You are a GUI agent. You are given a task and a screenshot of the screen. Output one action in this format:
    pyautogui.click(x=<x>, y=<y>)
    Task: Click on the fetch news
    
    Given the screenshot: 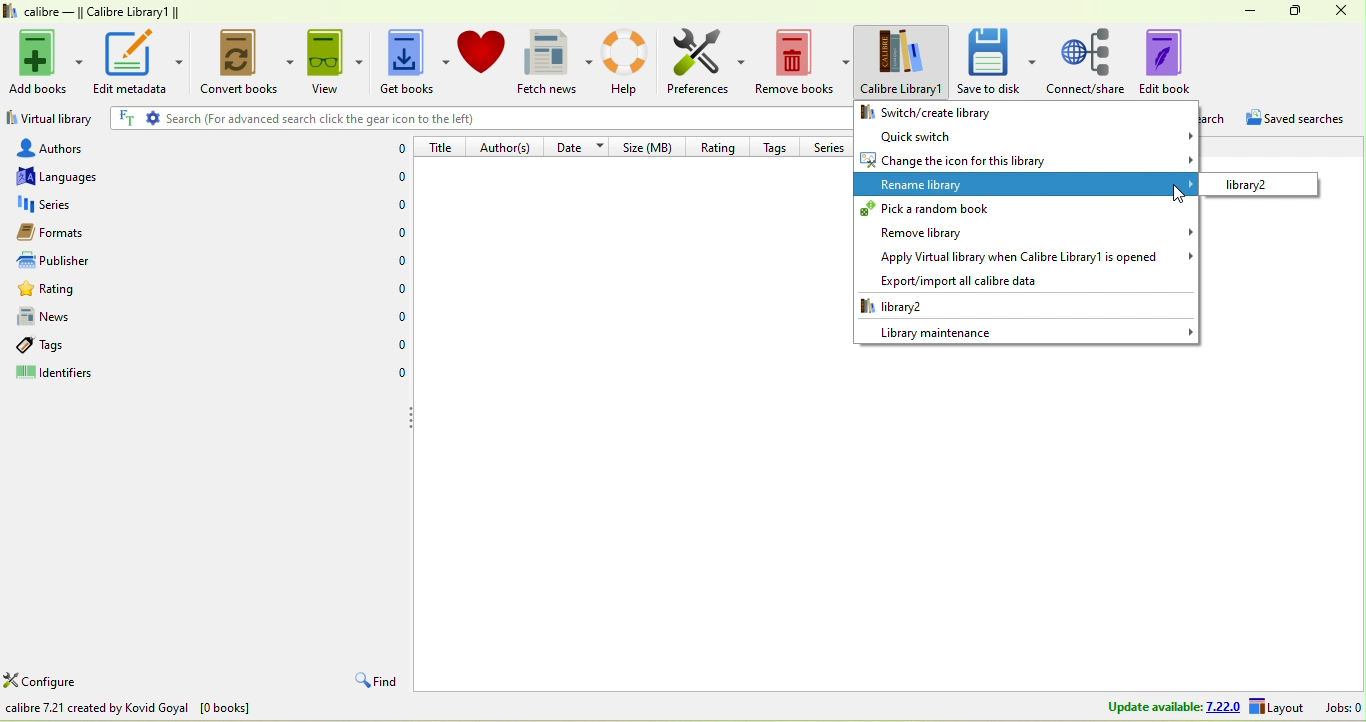 What is the action you would take?
    pyautogui.click(x=557, y=62)
    